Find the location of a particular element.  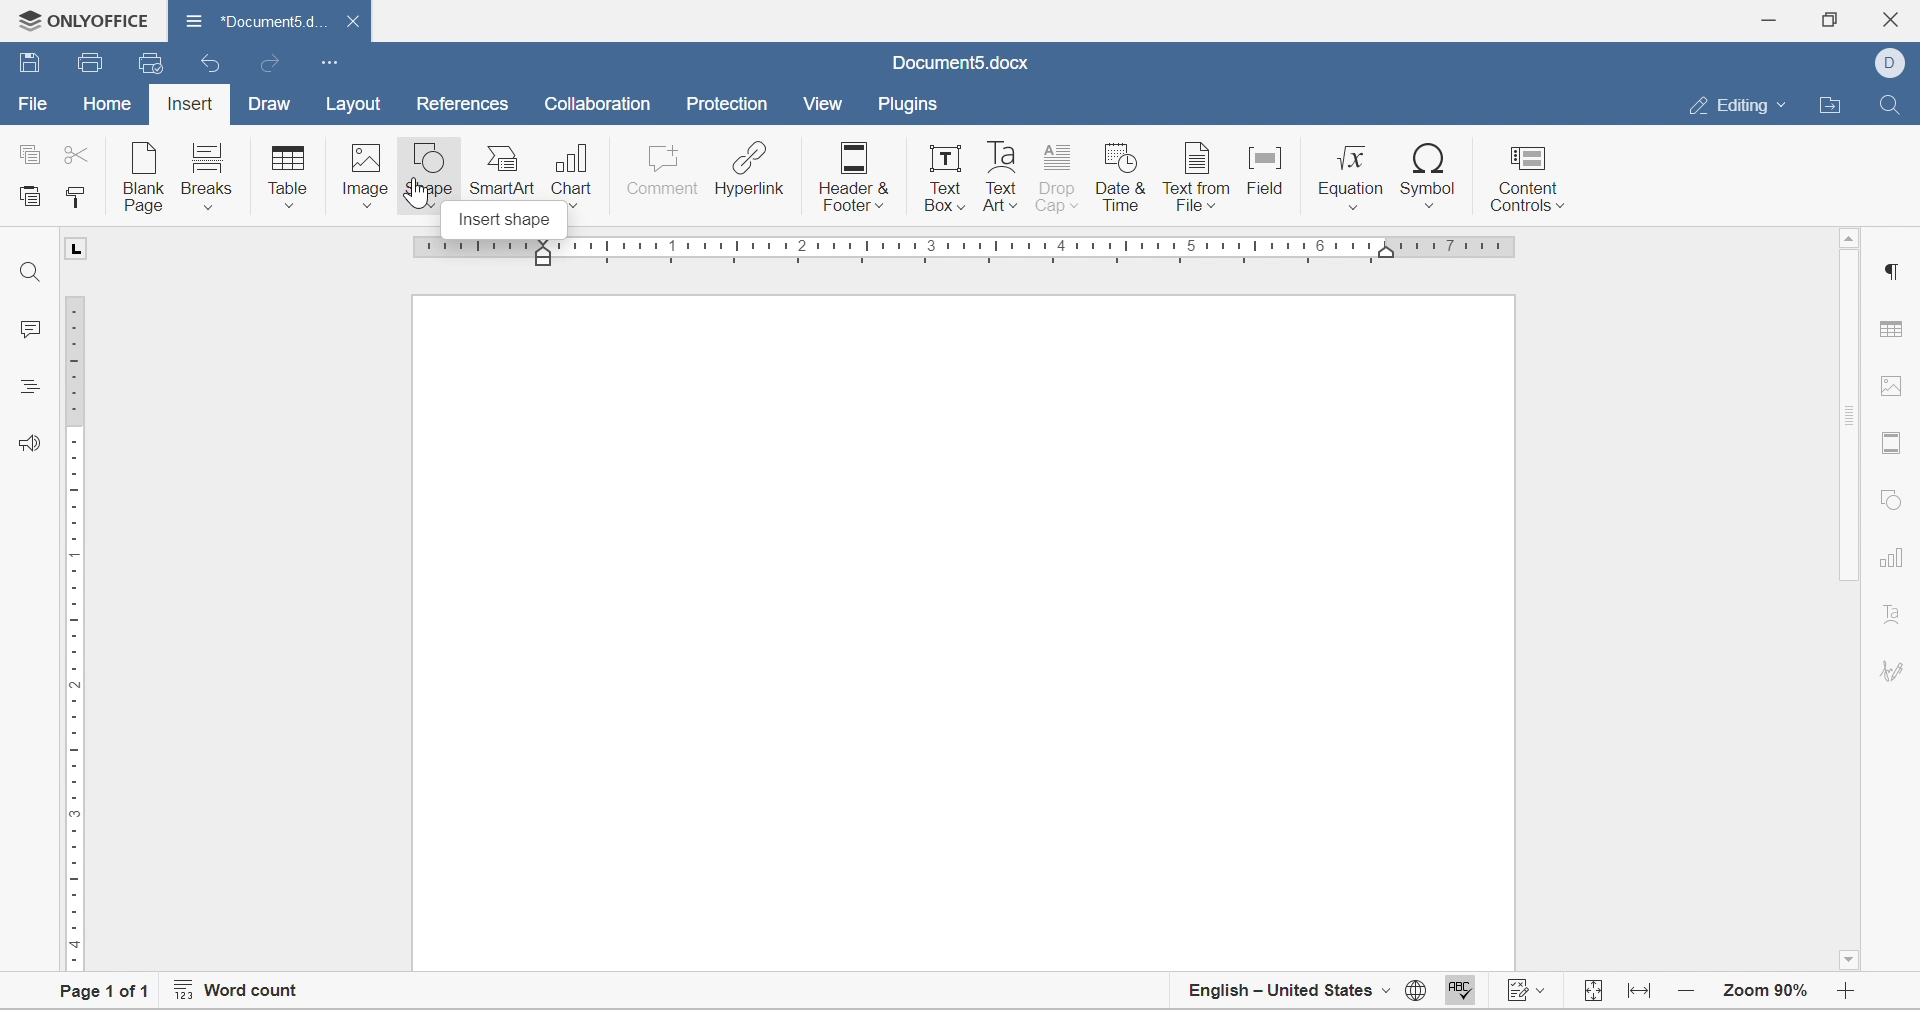

close is located at coordinates (1895, 19).